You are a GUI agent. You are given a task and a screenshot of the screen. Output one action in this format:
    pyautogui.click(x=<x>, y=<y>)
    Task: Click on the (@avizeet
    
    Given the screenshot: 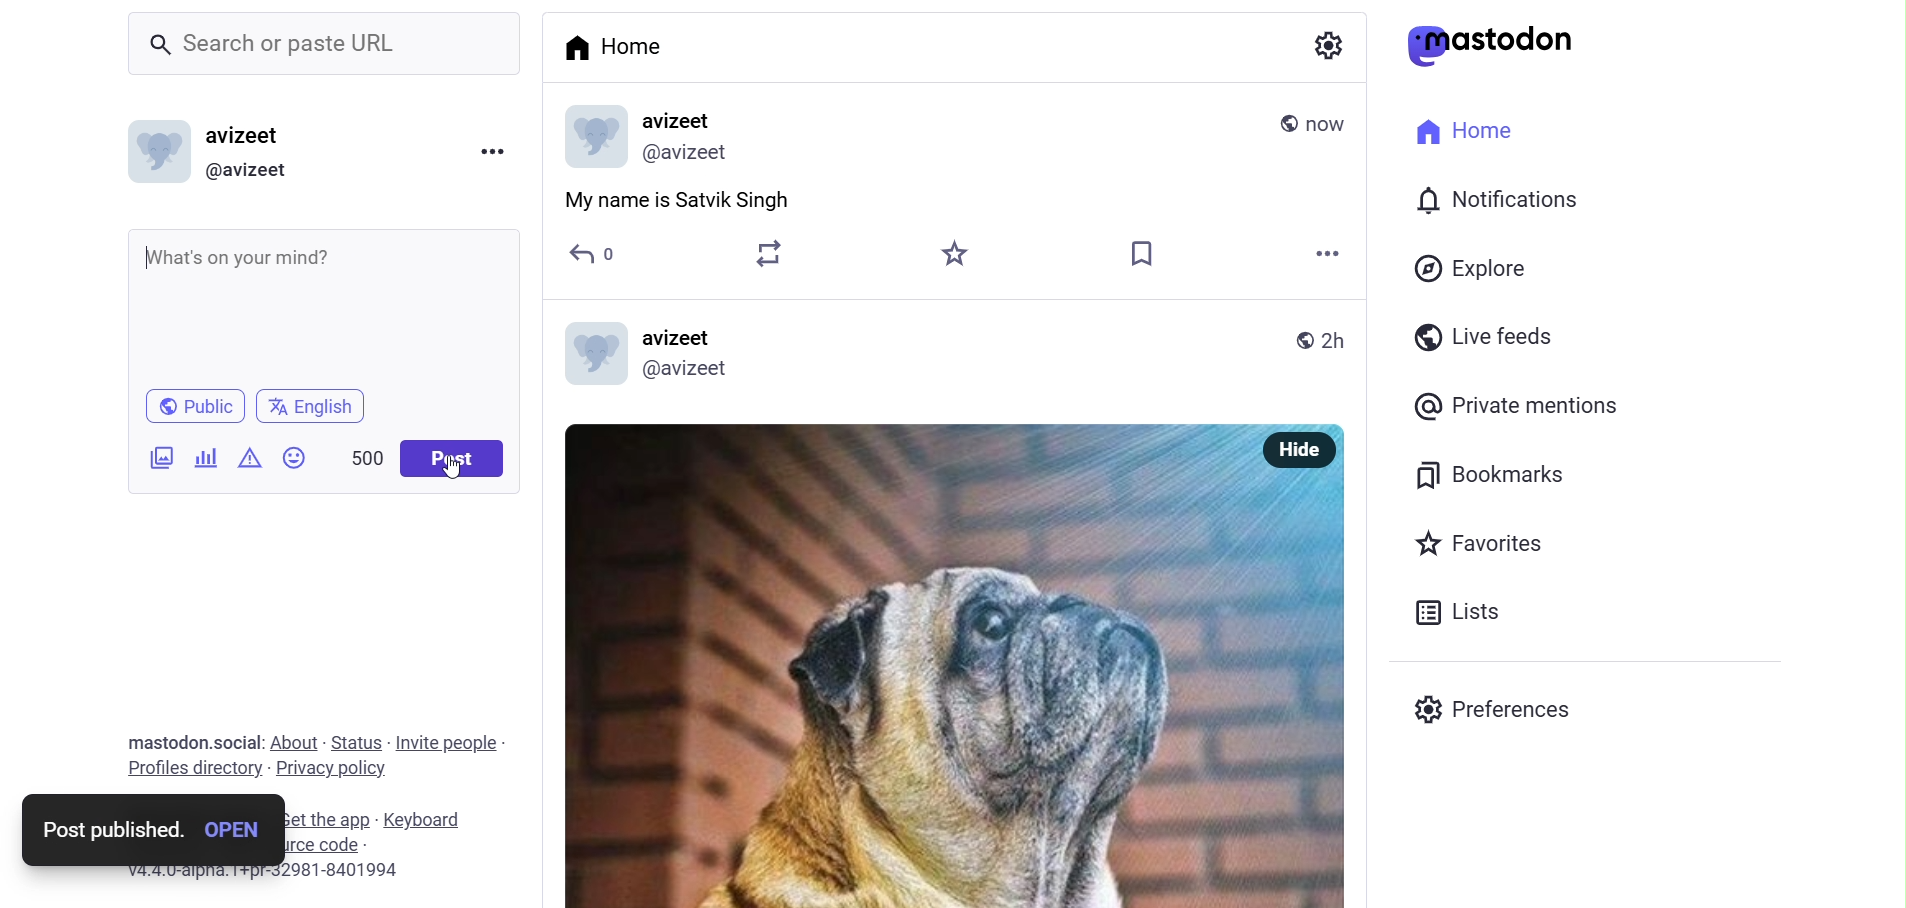 What is the action you would take?
    pyautogui.click(x=693, y=370)
    